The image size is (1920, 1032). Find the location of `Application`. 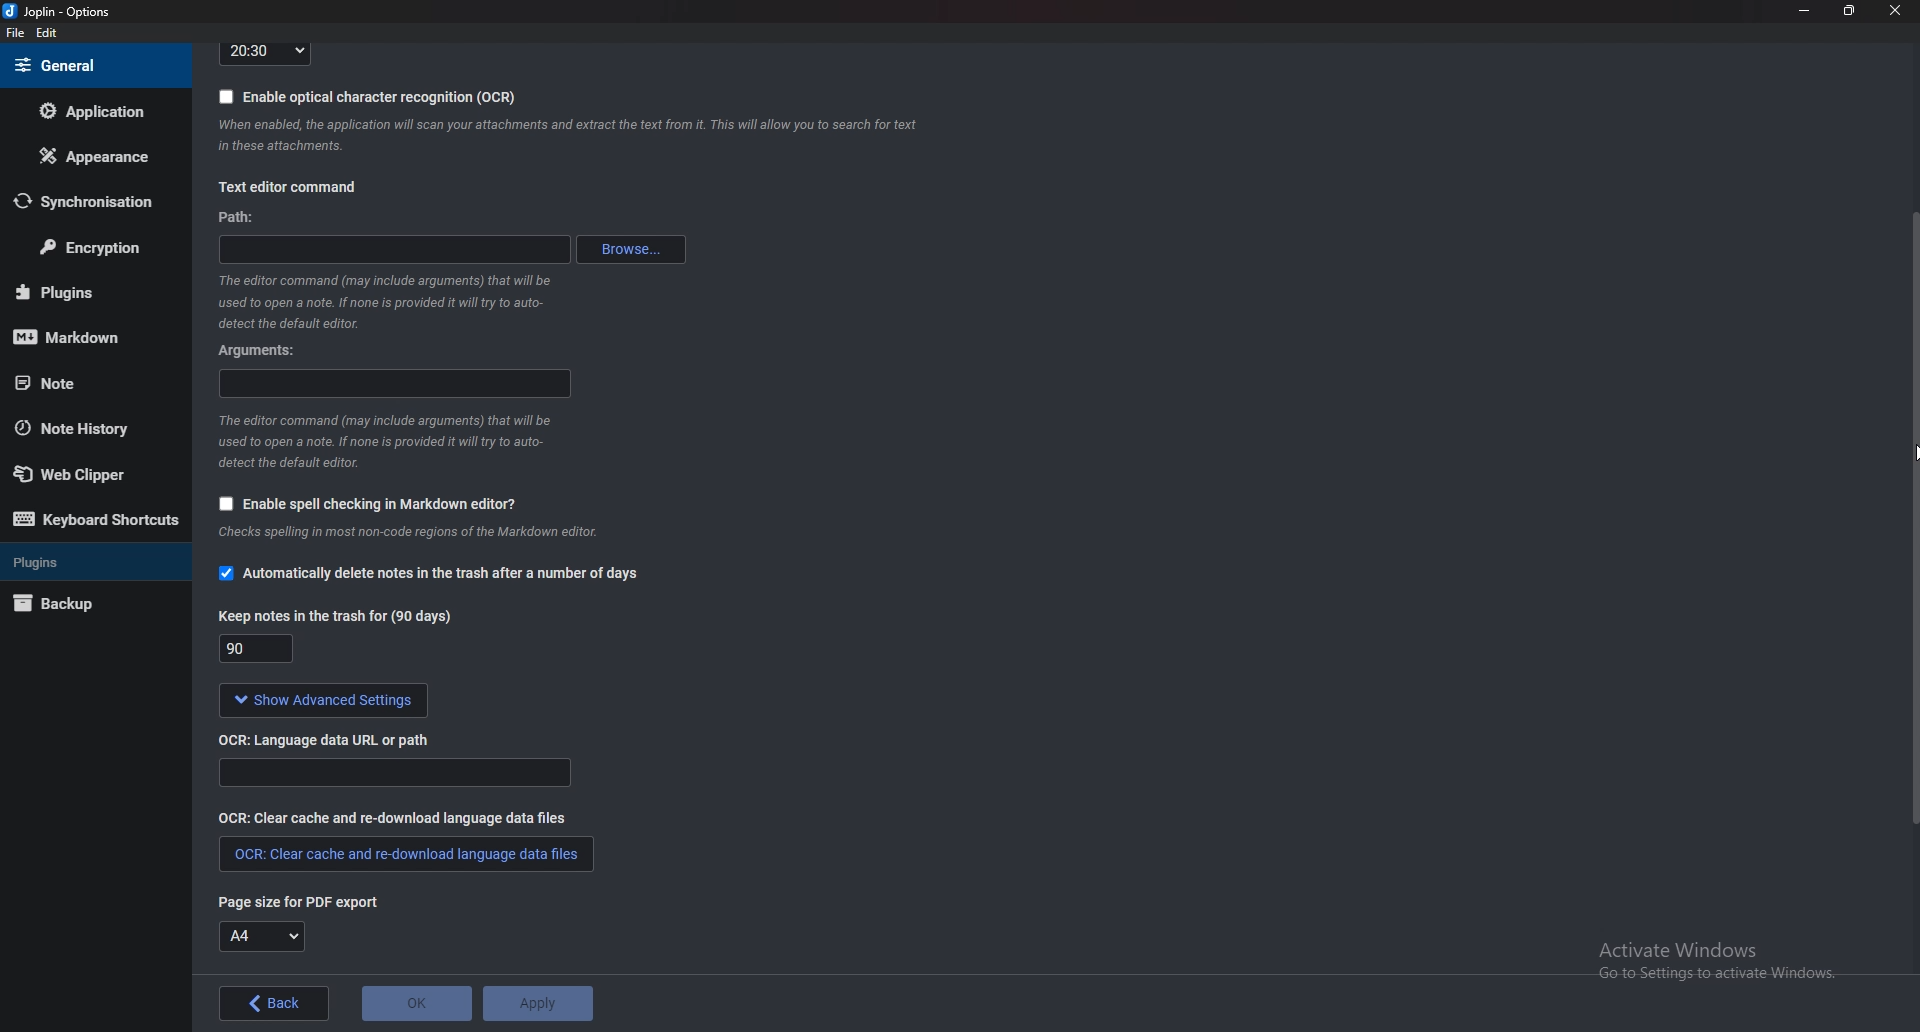

Application is located at coordinates (93, 111).